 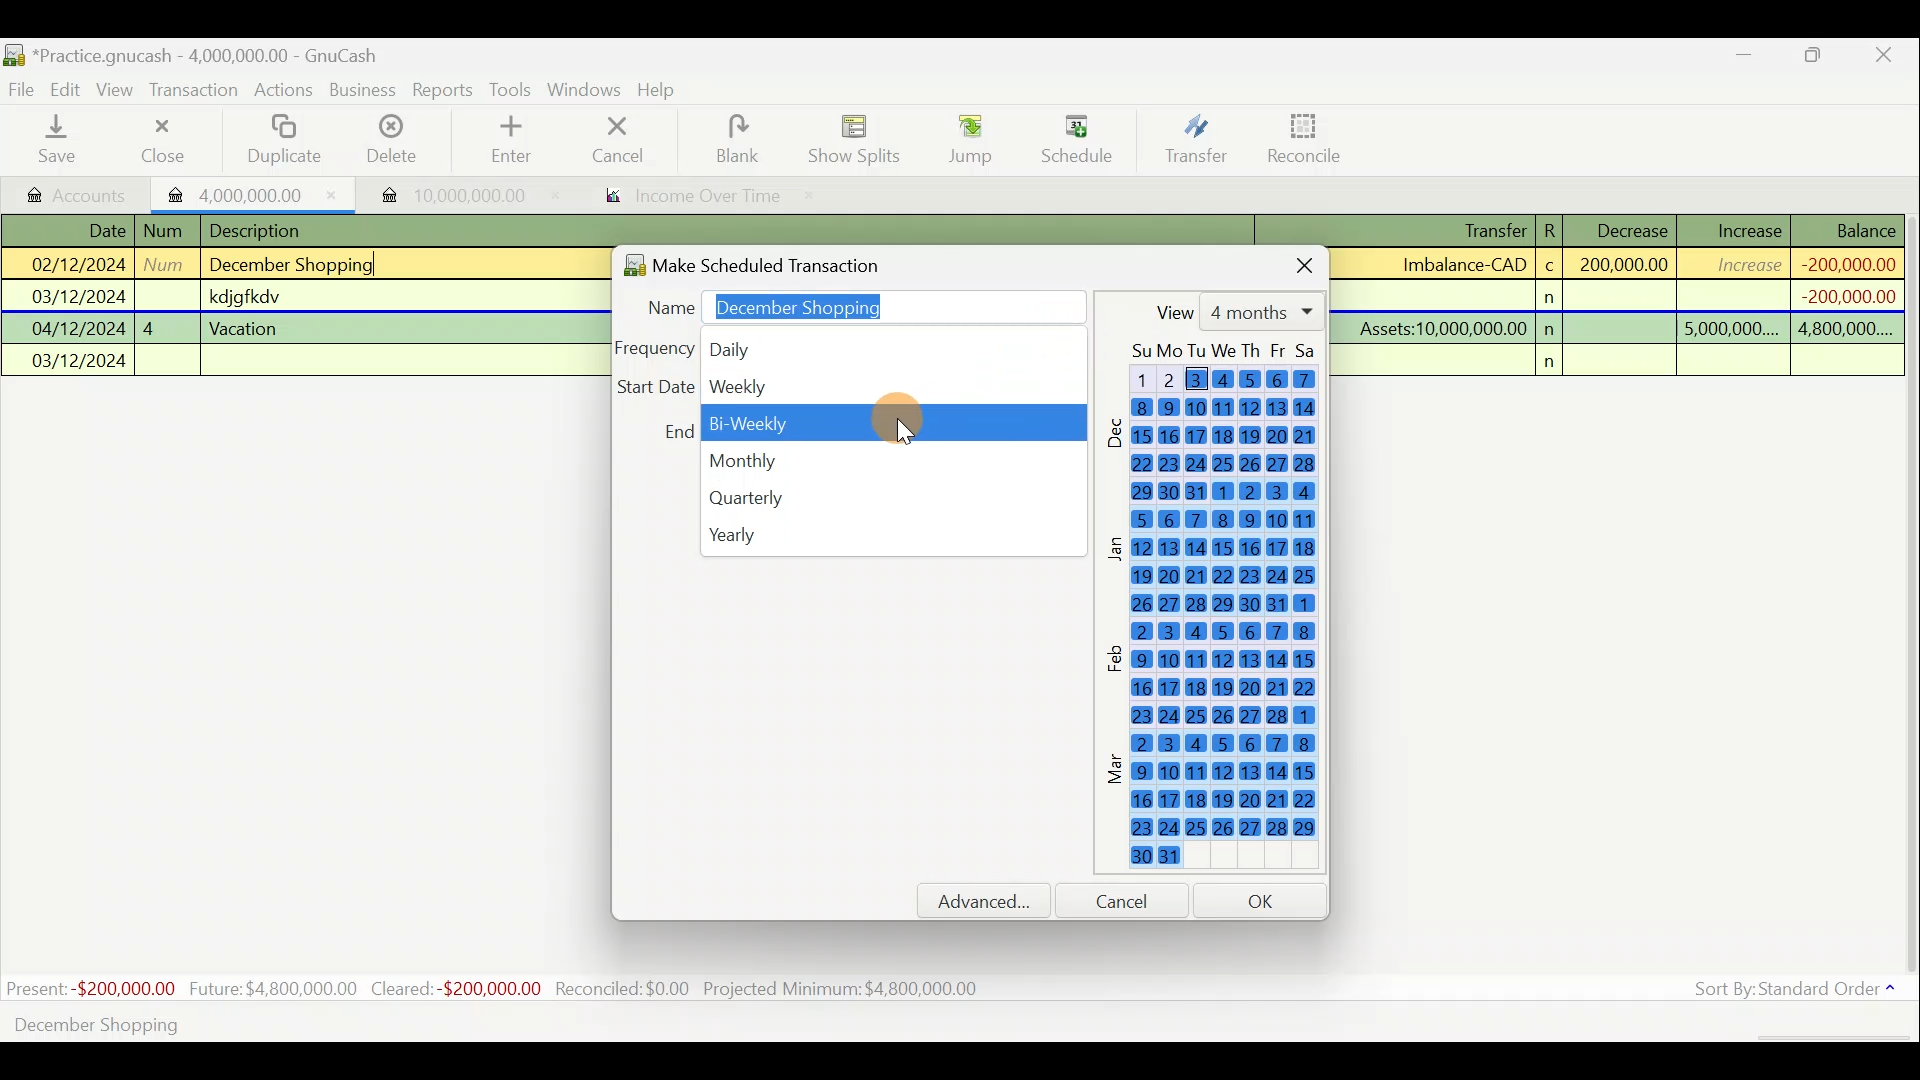 I want to click on Reconcile, so click(x=1312, y=137).